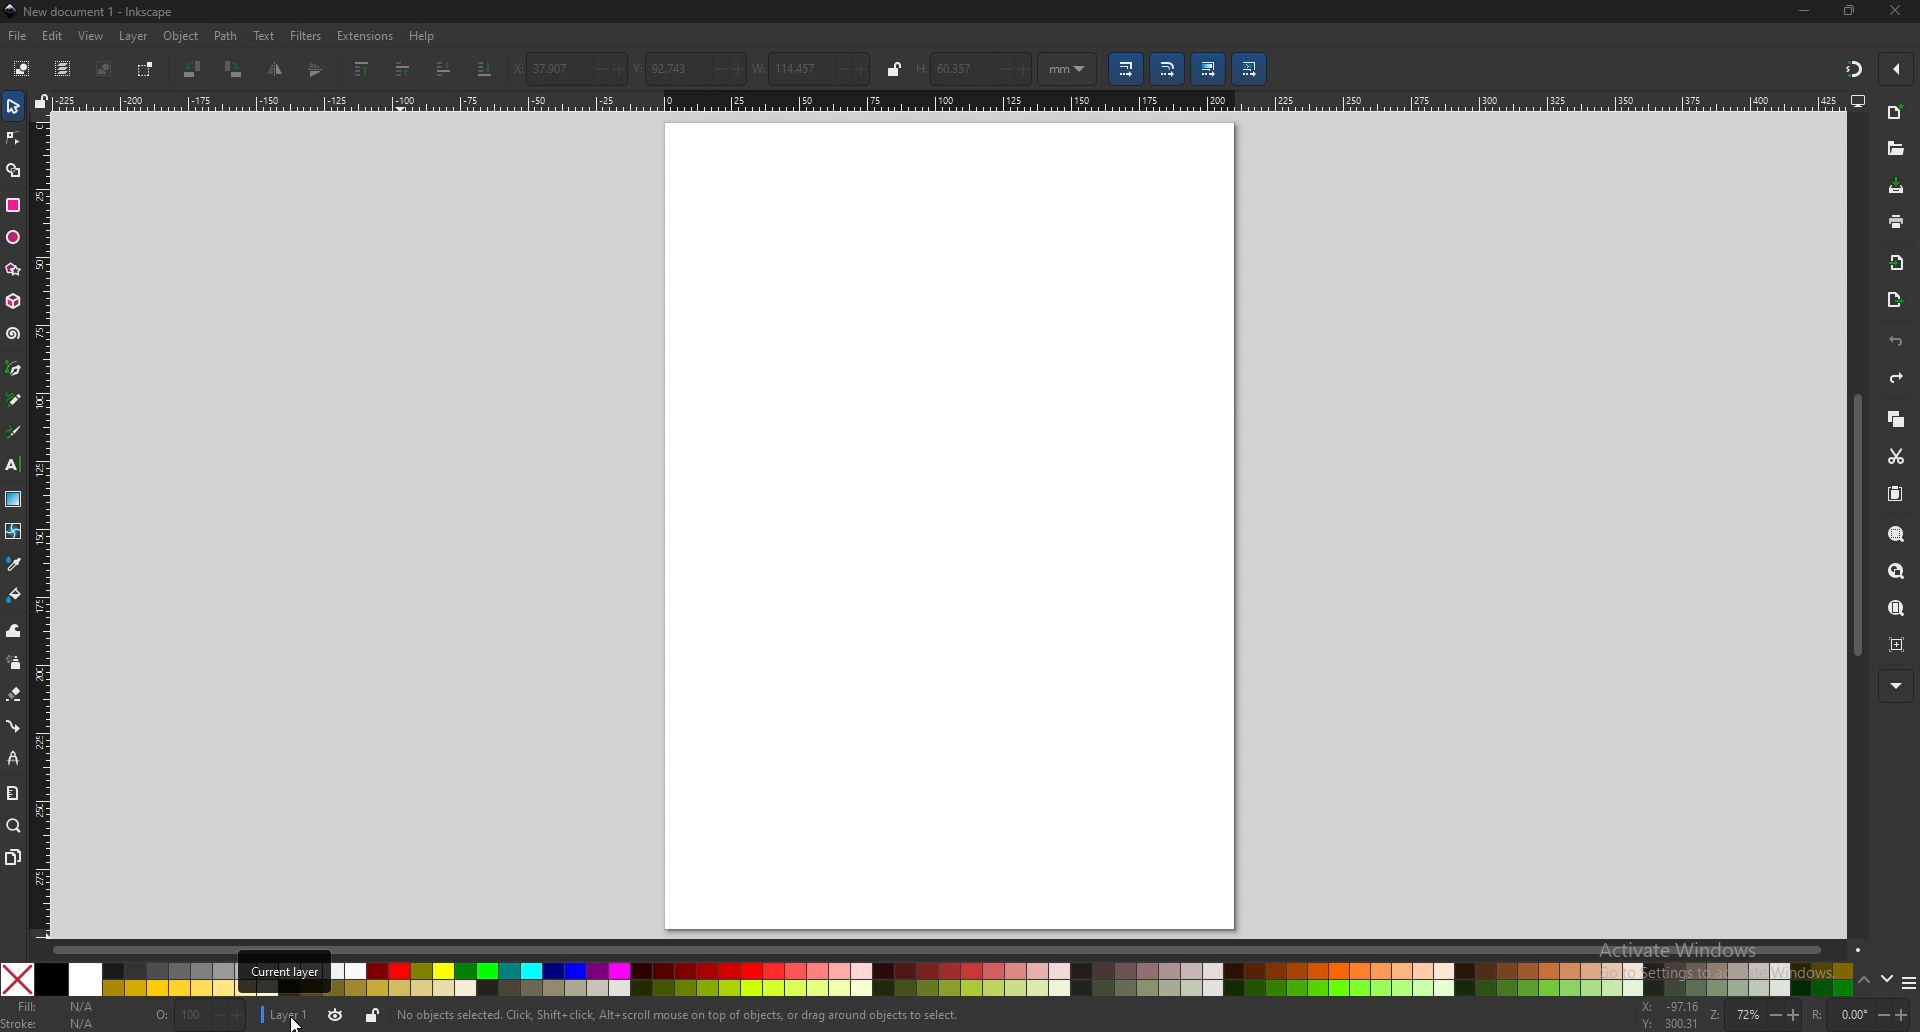  Describe the element at coordinates (365, 35) in the screenshot. I see `extensions` at that location.